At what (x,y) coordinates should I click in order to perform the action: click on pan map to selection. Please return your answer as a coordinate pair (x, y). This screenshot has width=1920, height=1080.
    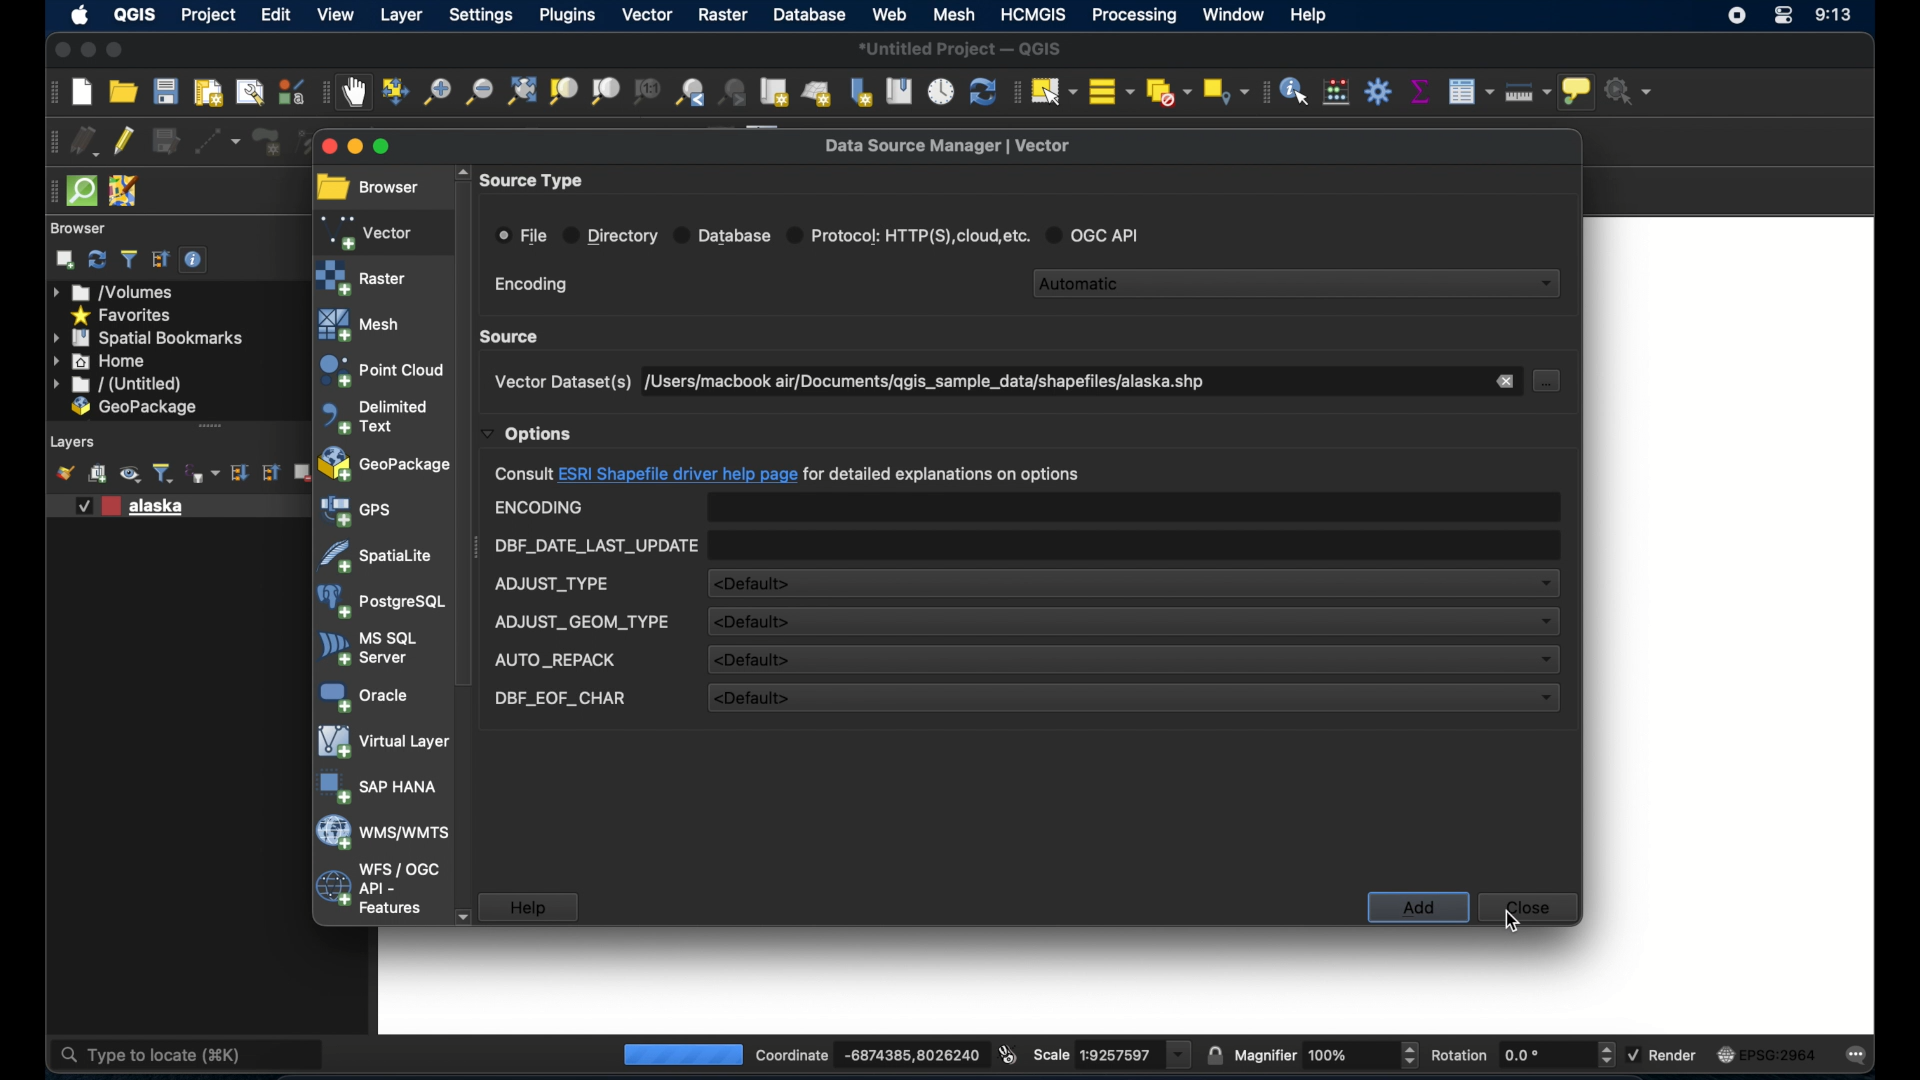
    Looking at the image, I should click on (395, 92).